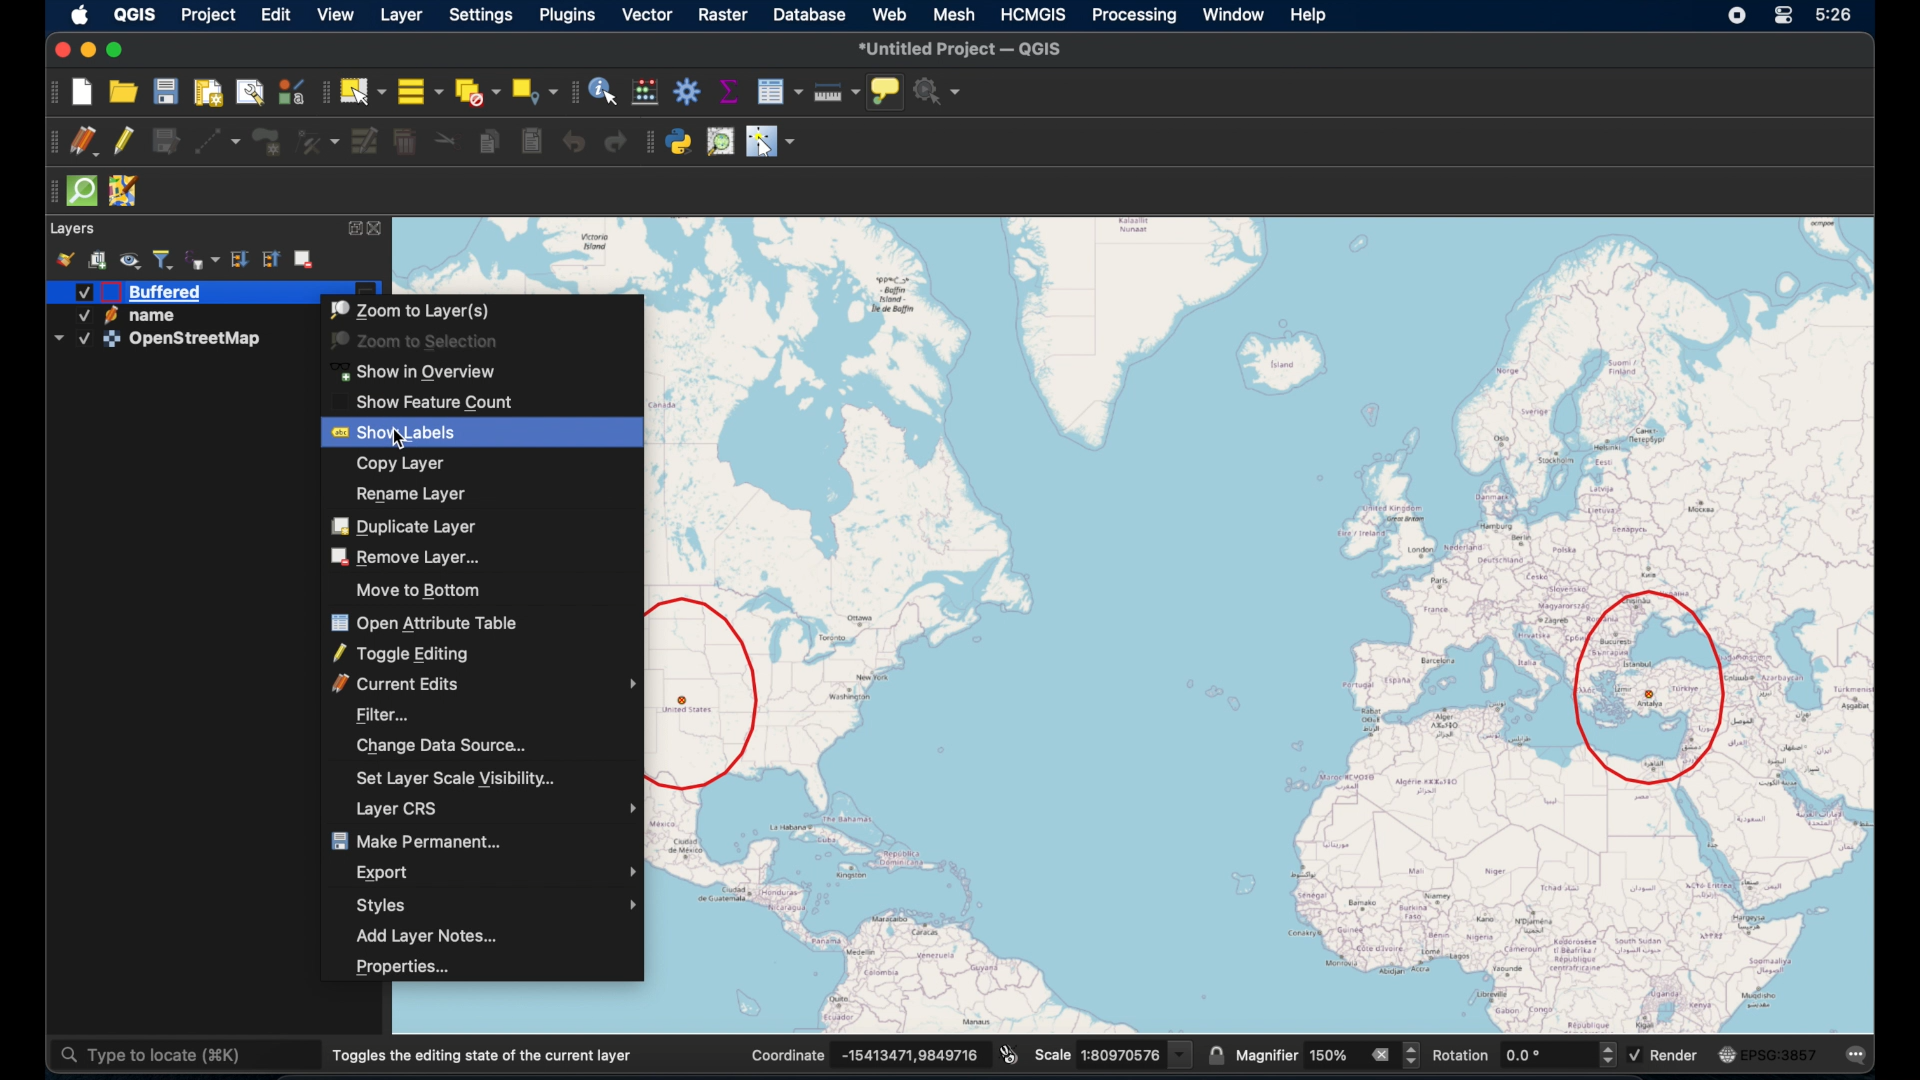 The height and width of the screenshot is (1080, 1920). What do you see at coordinates (81, 191) in the screenshot?
I see `quicksom` at bounding box center [81, 191].